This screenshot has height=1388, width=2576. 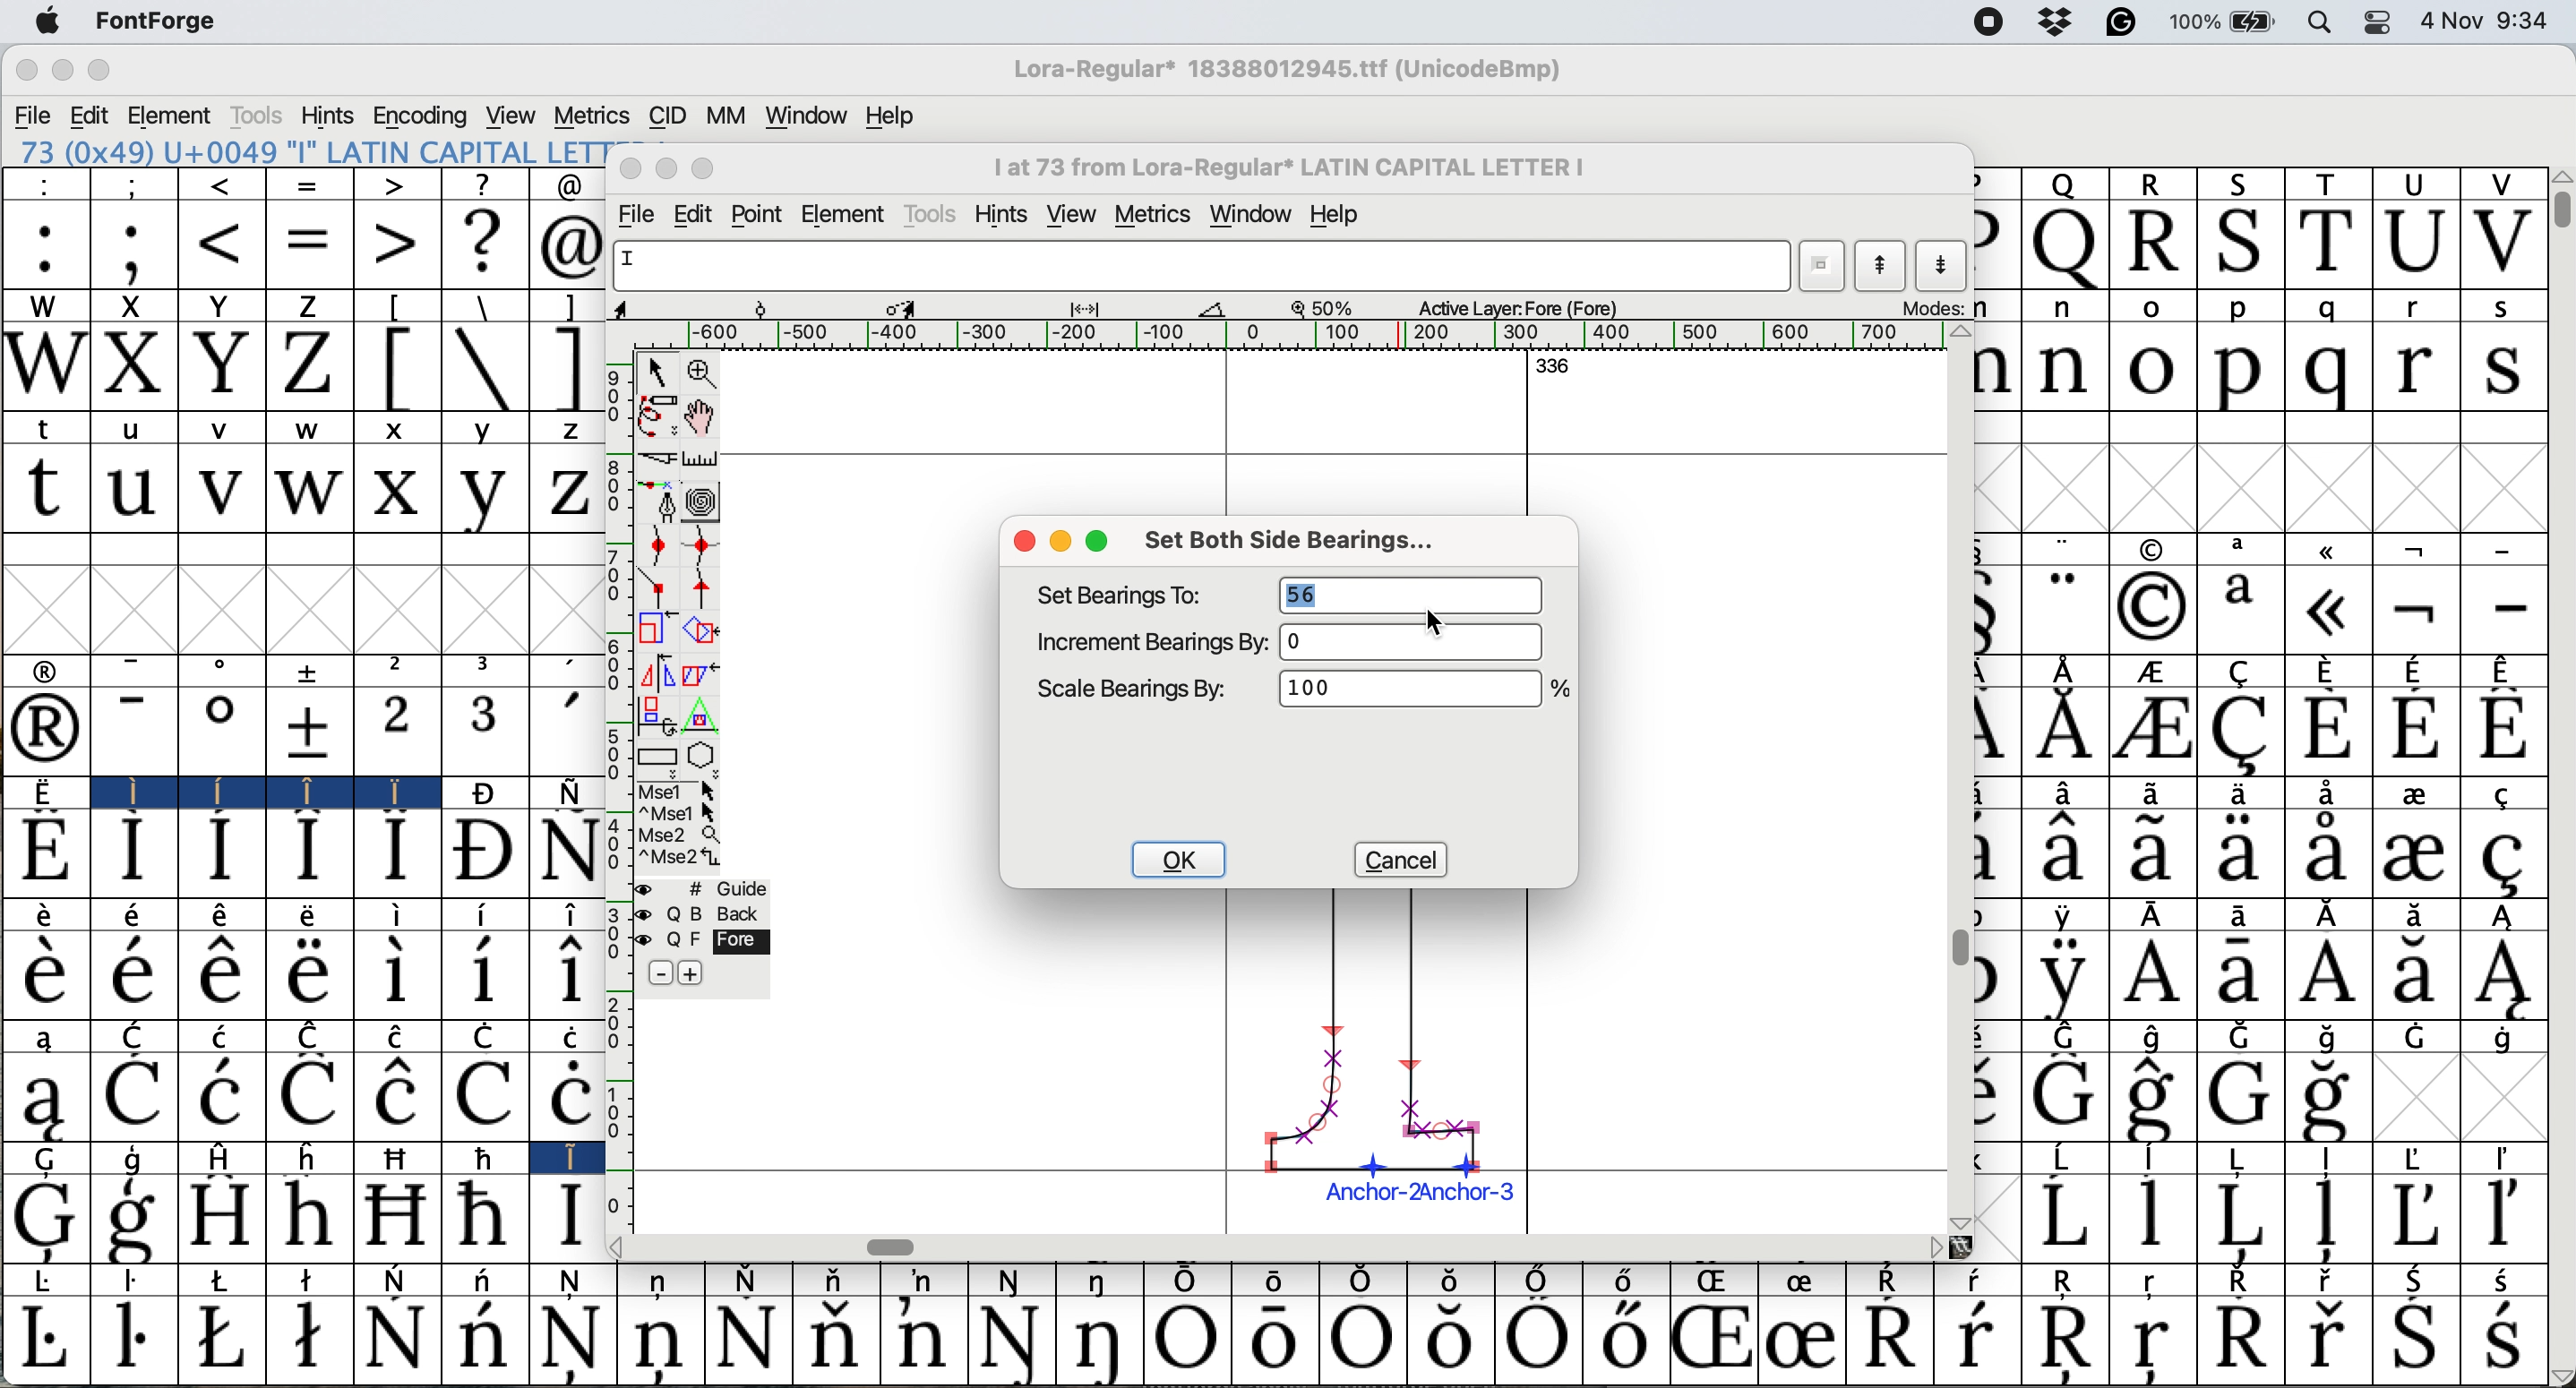 What do you see at coordinates (746, 1279) in the screenshot?
I see `Symbol` at bounding box center [746, 1279].